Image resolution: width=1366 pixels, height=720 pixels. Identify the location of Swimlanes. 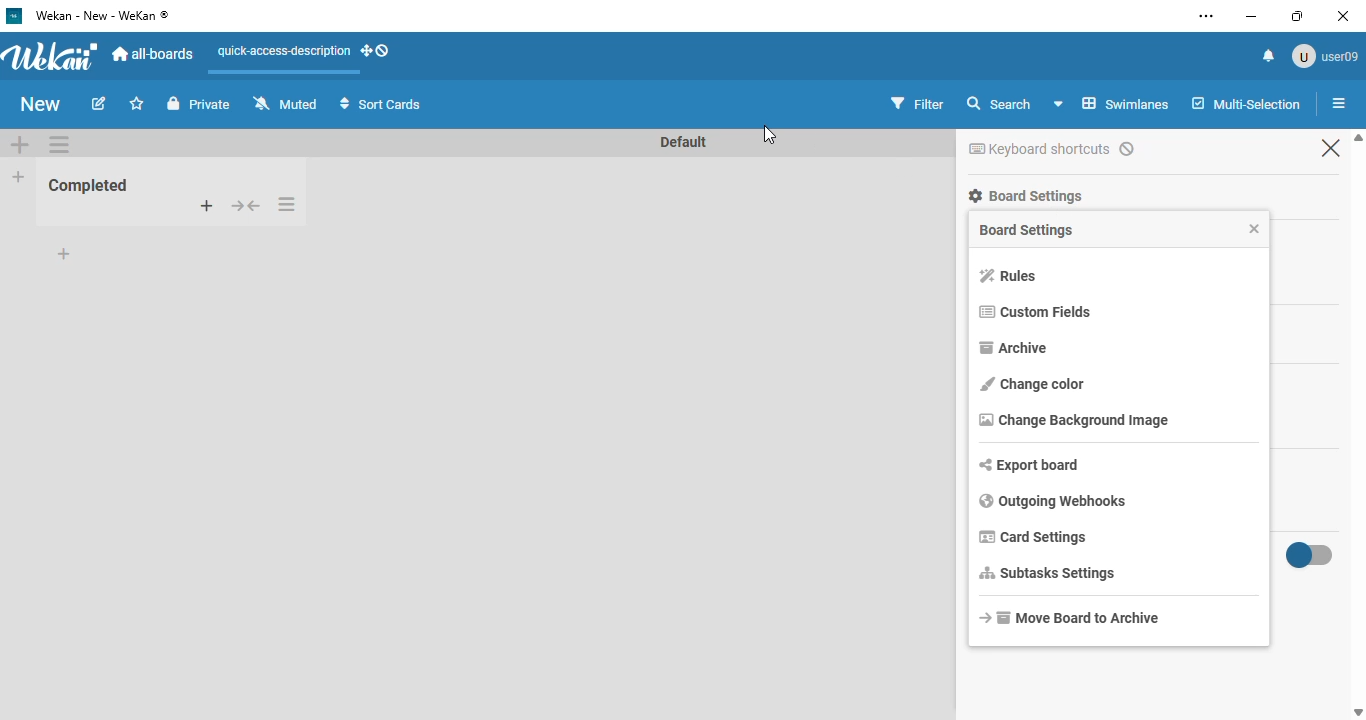
(1112, 103).